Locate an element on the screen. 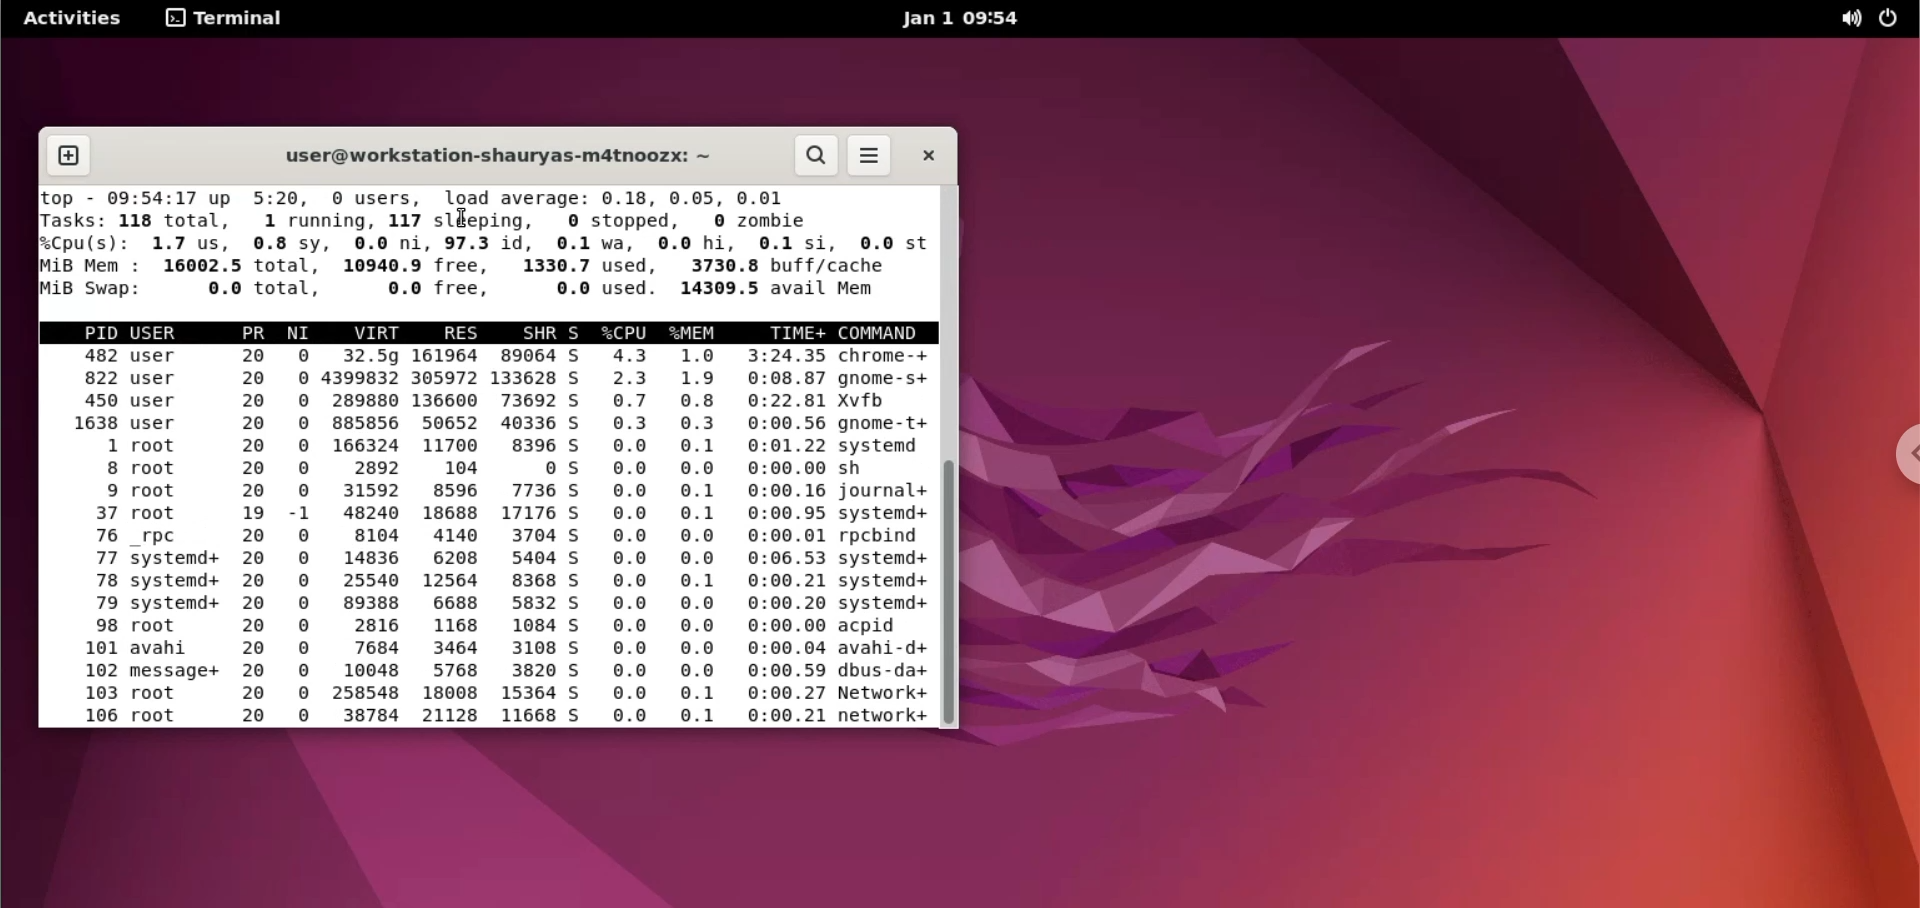 The image size is (1920, 908). SHR is located at coordinates (526, 536).